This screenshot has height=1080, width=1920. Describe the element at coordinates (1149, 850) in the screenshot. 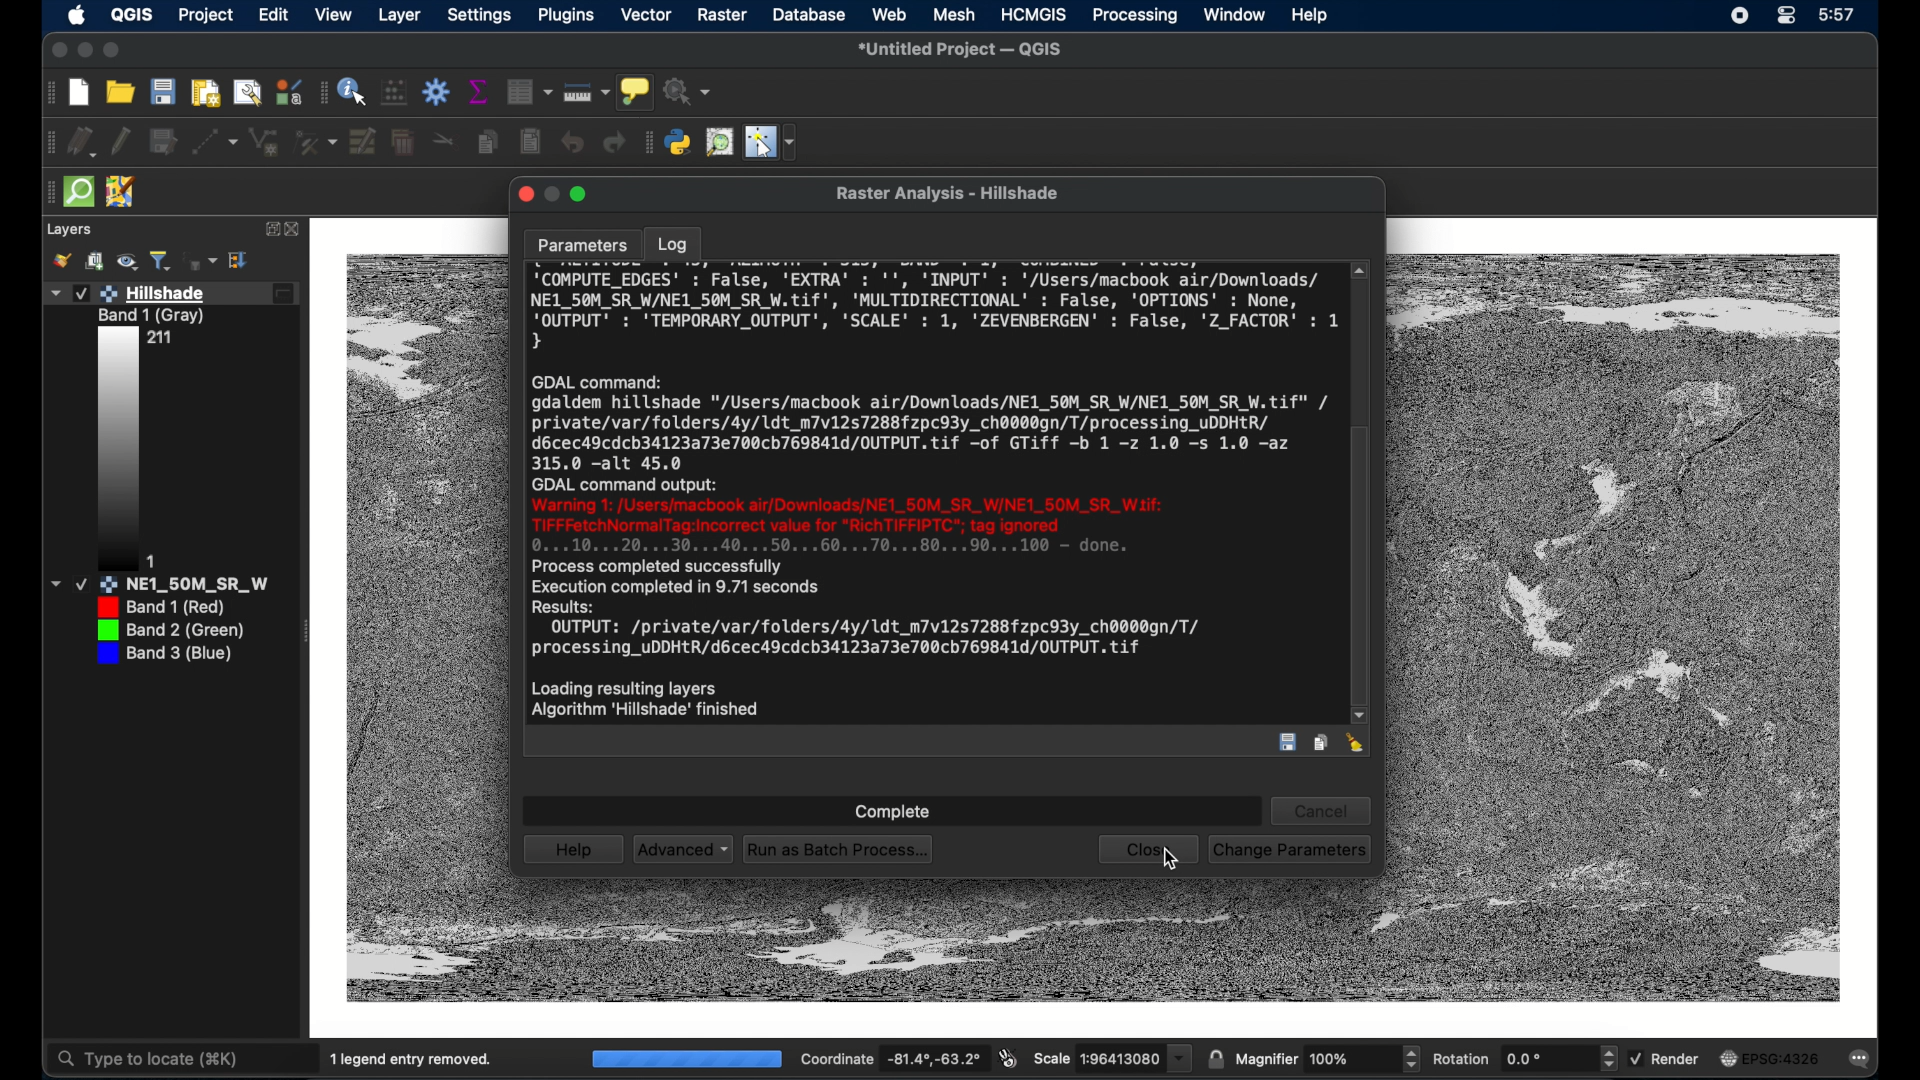

I see `close` at that location.